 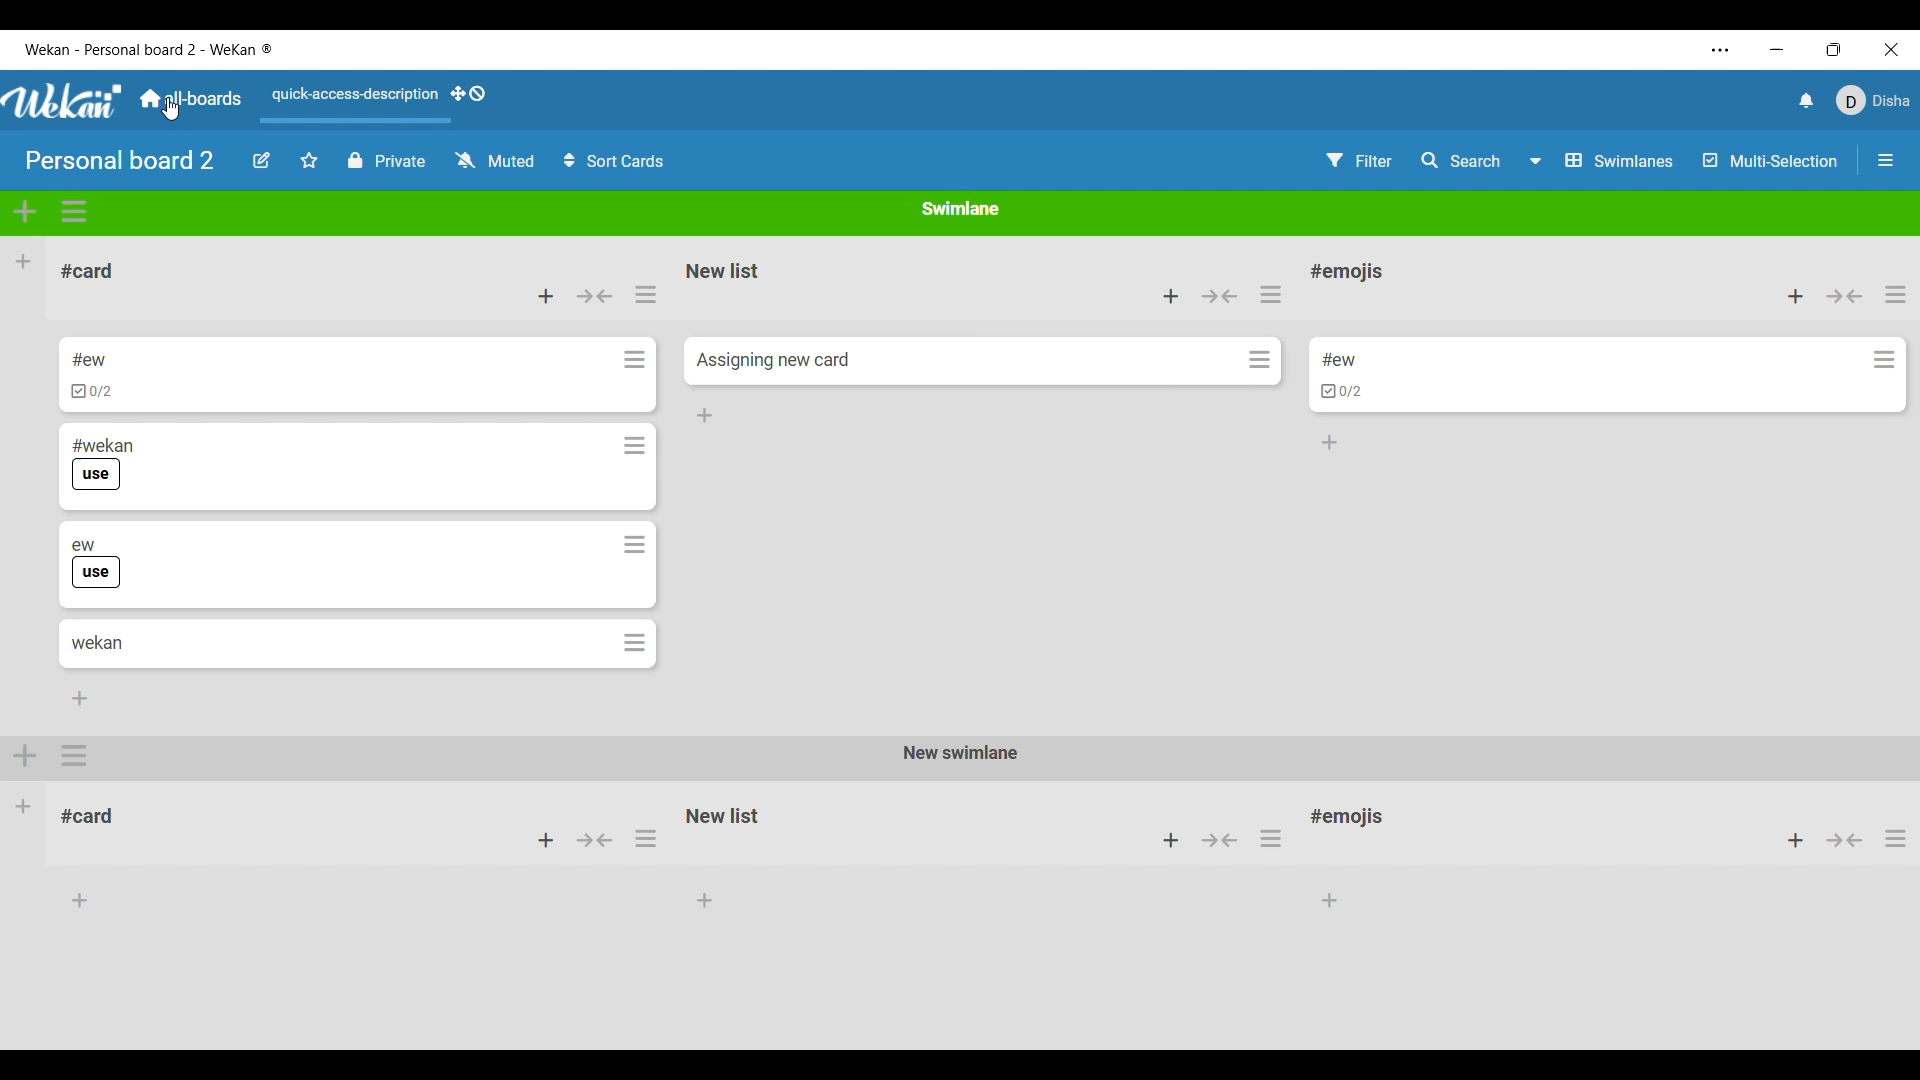 What do you see at coordinates (750, 819) in the screenshot?
I see `card title` at bounding box center [750, 819].